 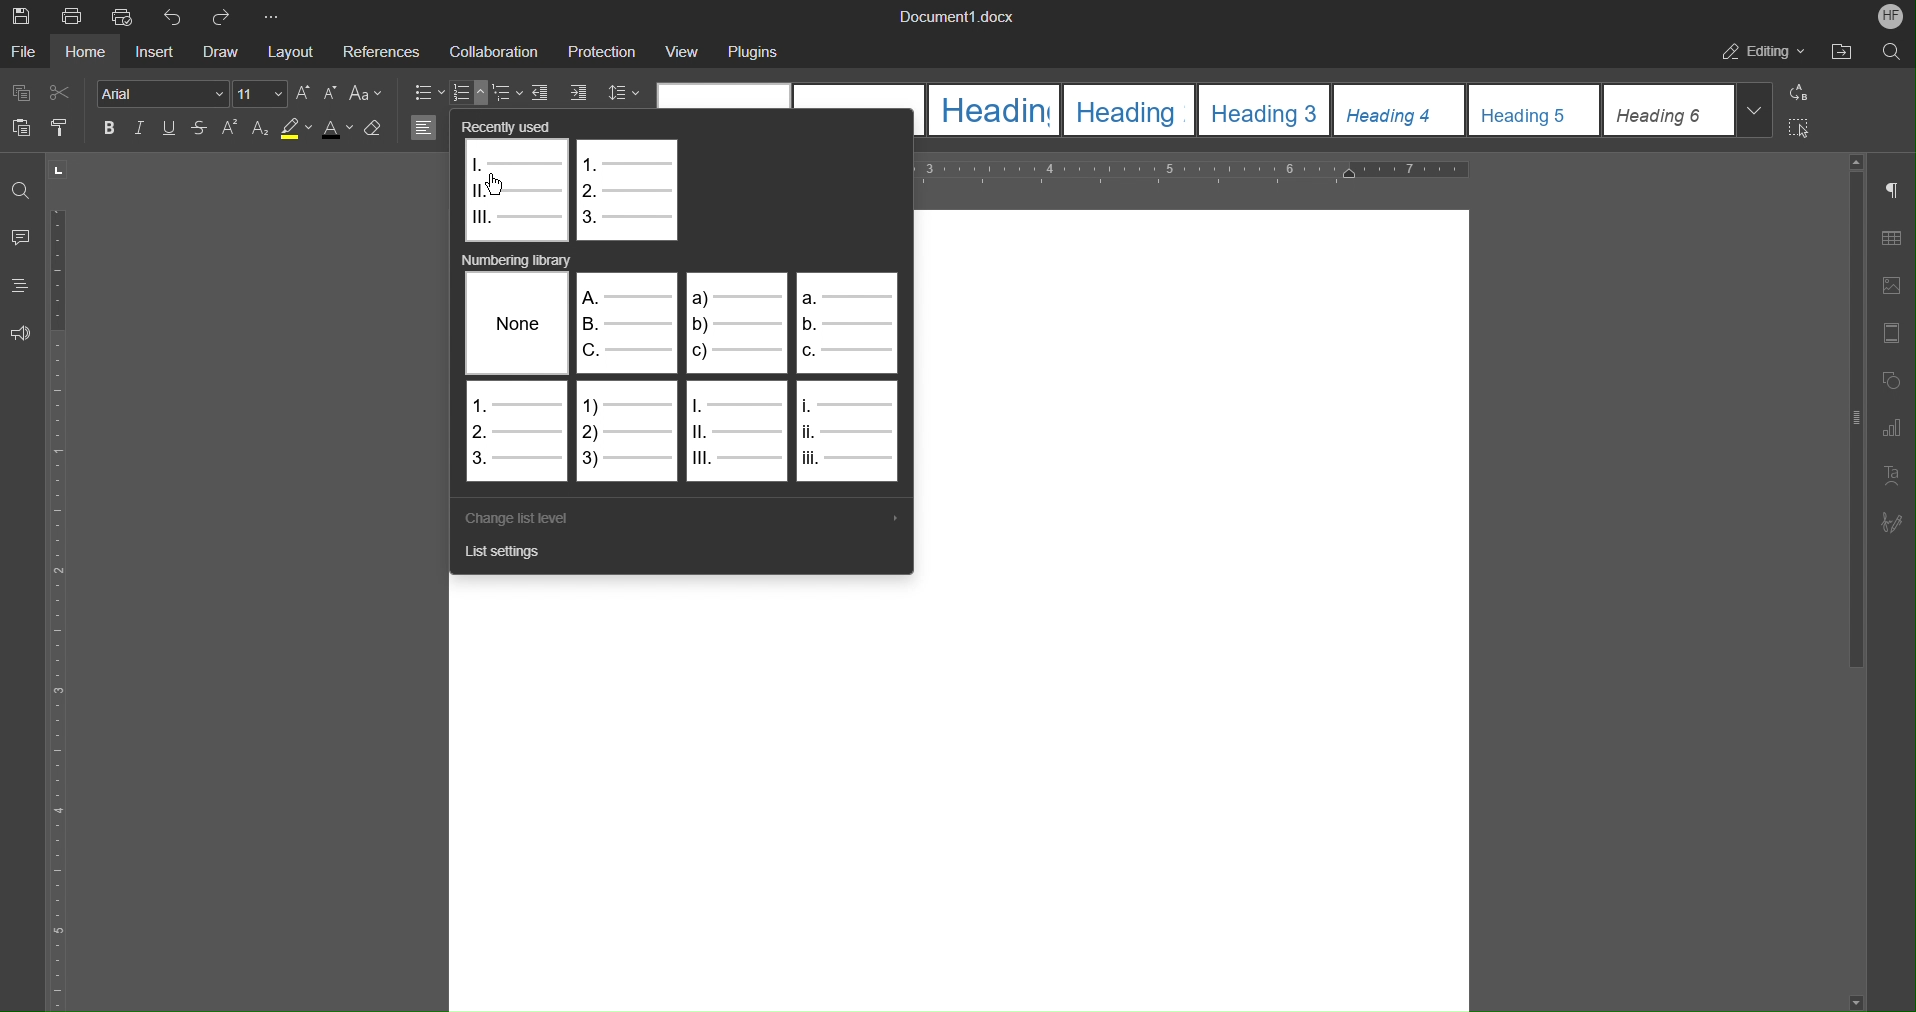 I want to click on Heading 3, so click(x=1264, y=108).